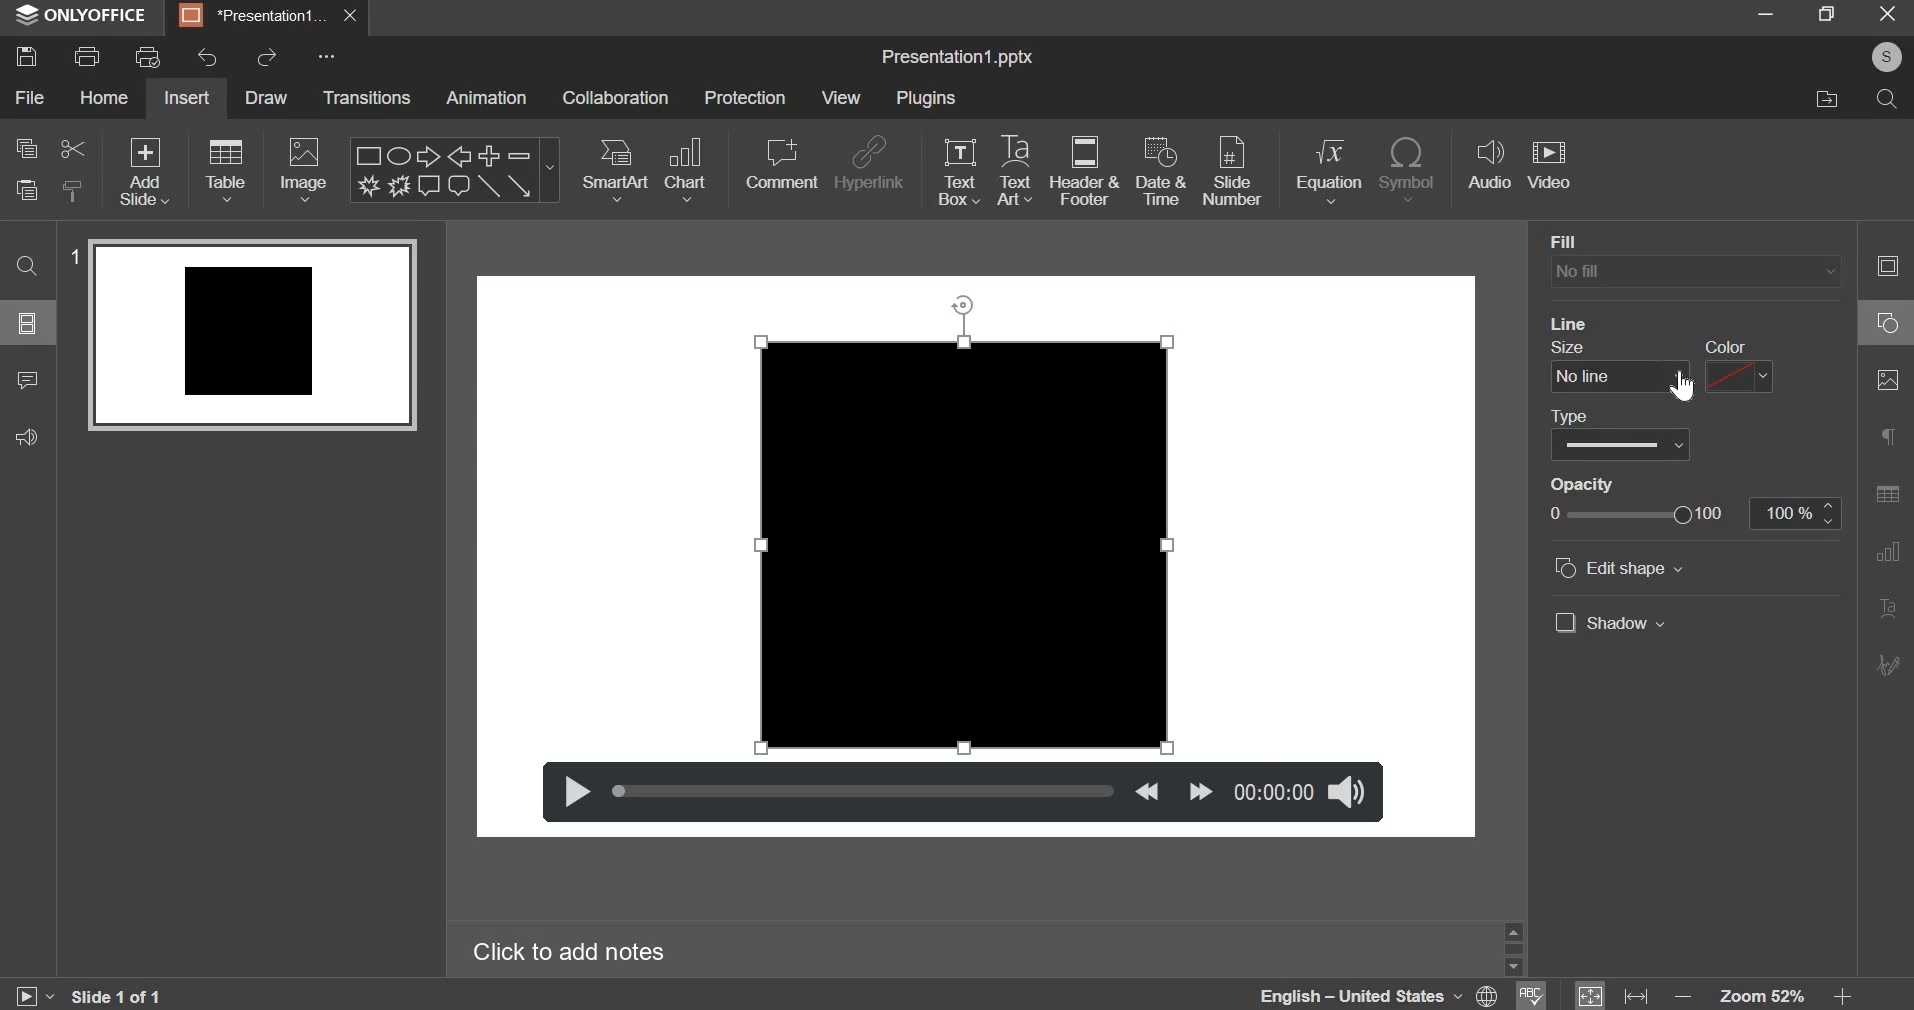 This screenshot has height=1010, width=1914. What do you see at coordinates (1579, 376) in the screenshot?
I see `line width` at bounding box center [1579, 376].